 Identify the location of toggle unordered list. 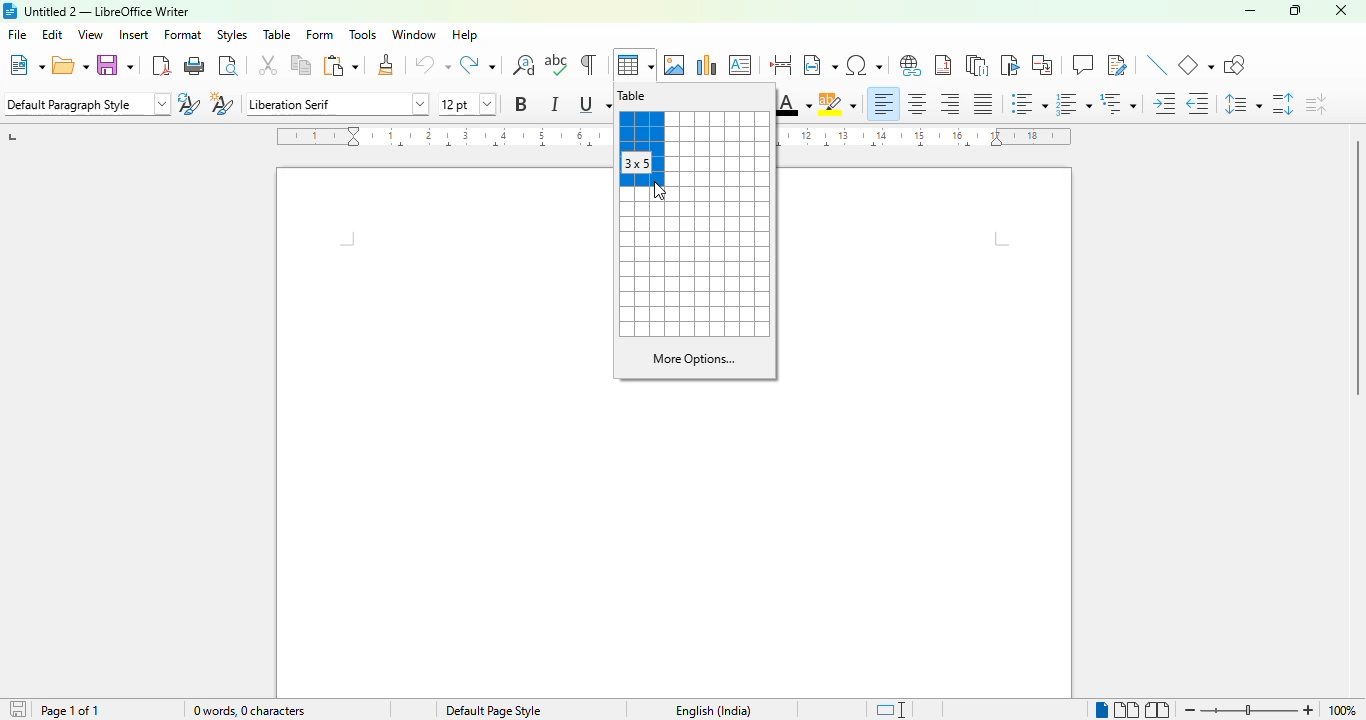
(1029, 103).